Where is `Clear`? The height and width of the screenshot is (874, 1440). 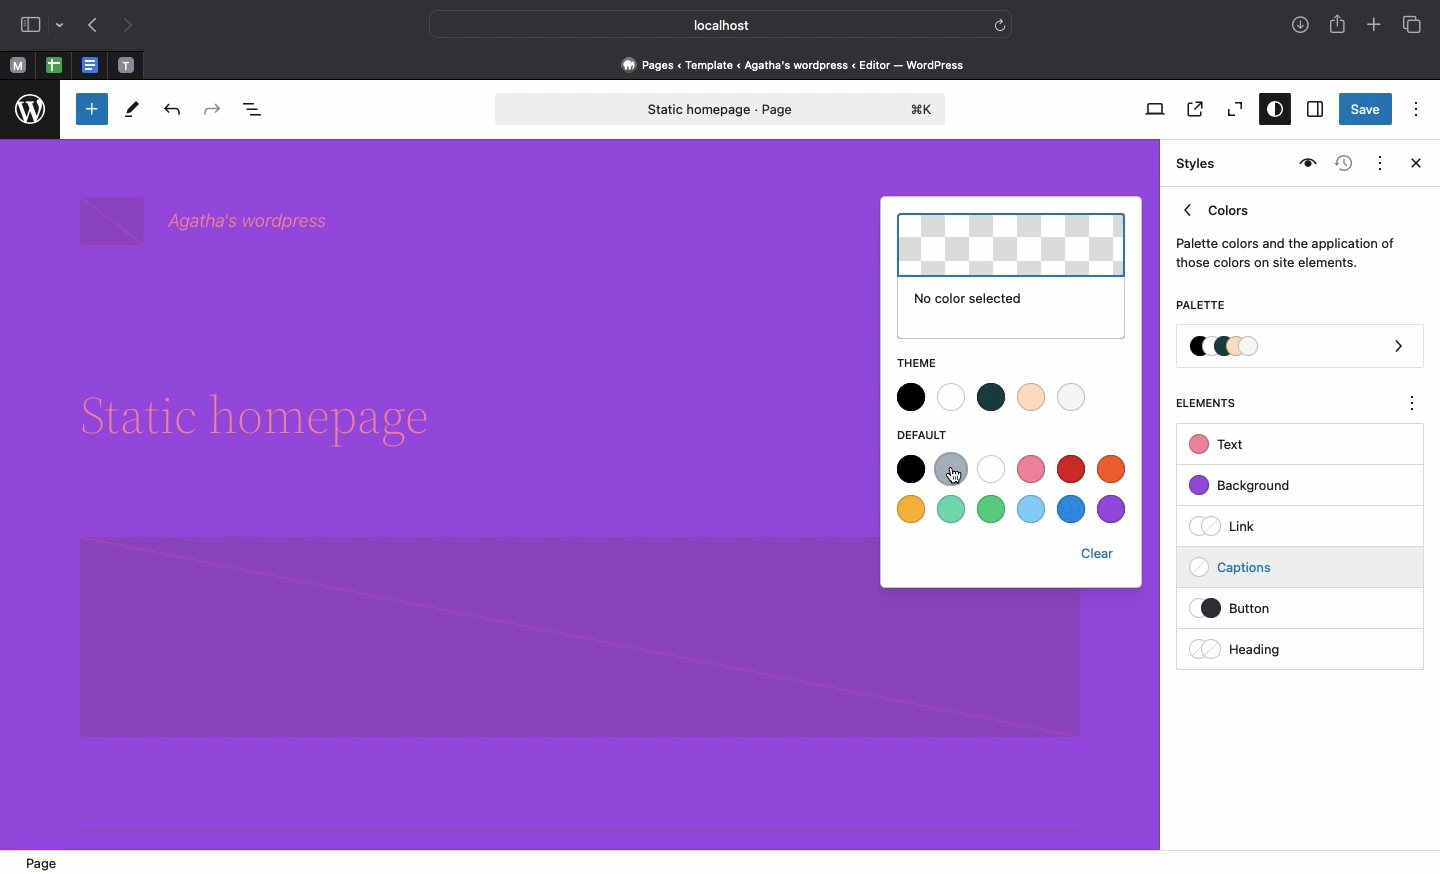 Clear is located at coordinates (1098, 553).